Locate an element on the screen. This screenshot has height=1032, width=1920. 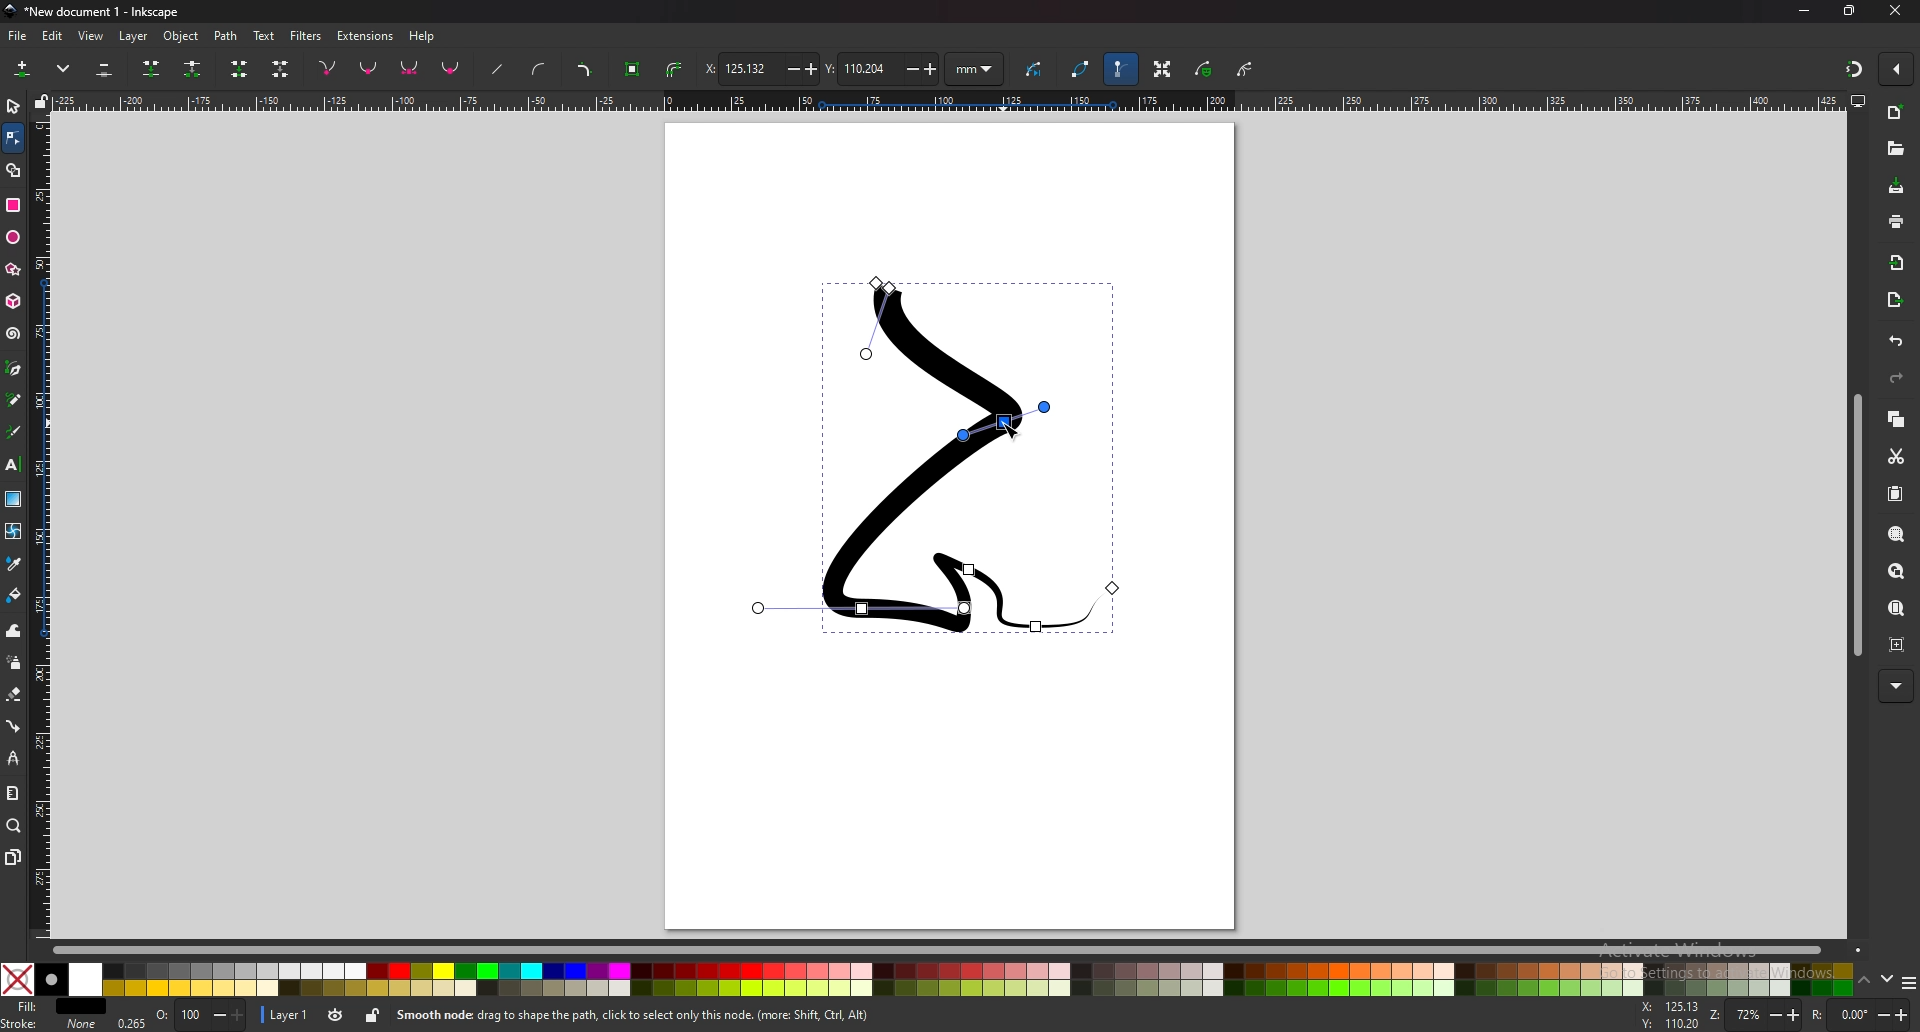
print is located at coordinates (1896, 220).